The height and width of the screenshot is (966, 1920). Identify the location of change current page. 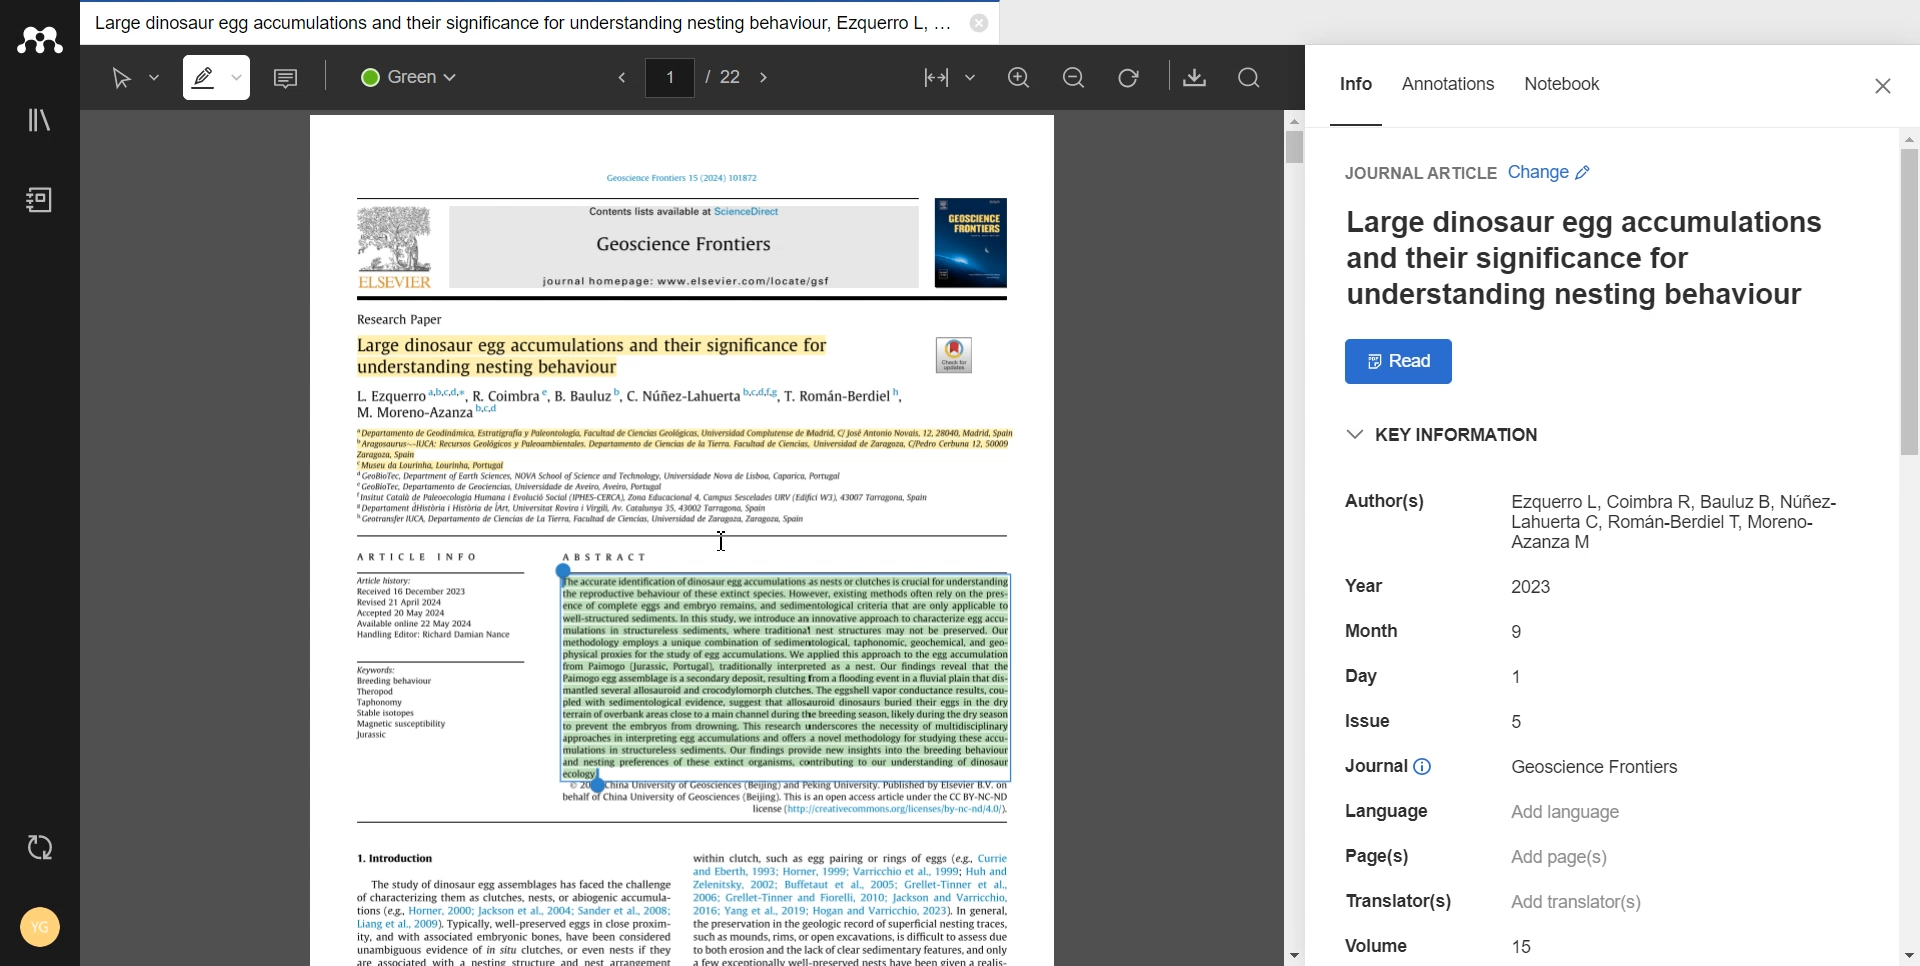
(669, 77).